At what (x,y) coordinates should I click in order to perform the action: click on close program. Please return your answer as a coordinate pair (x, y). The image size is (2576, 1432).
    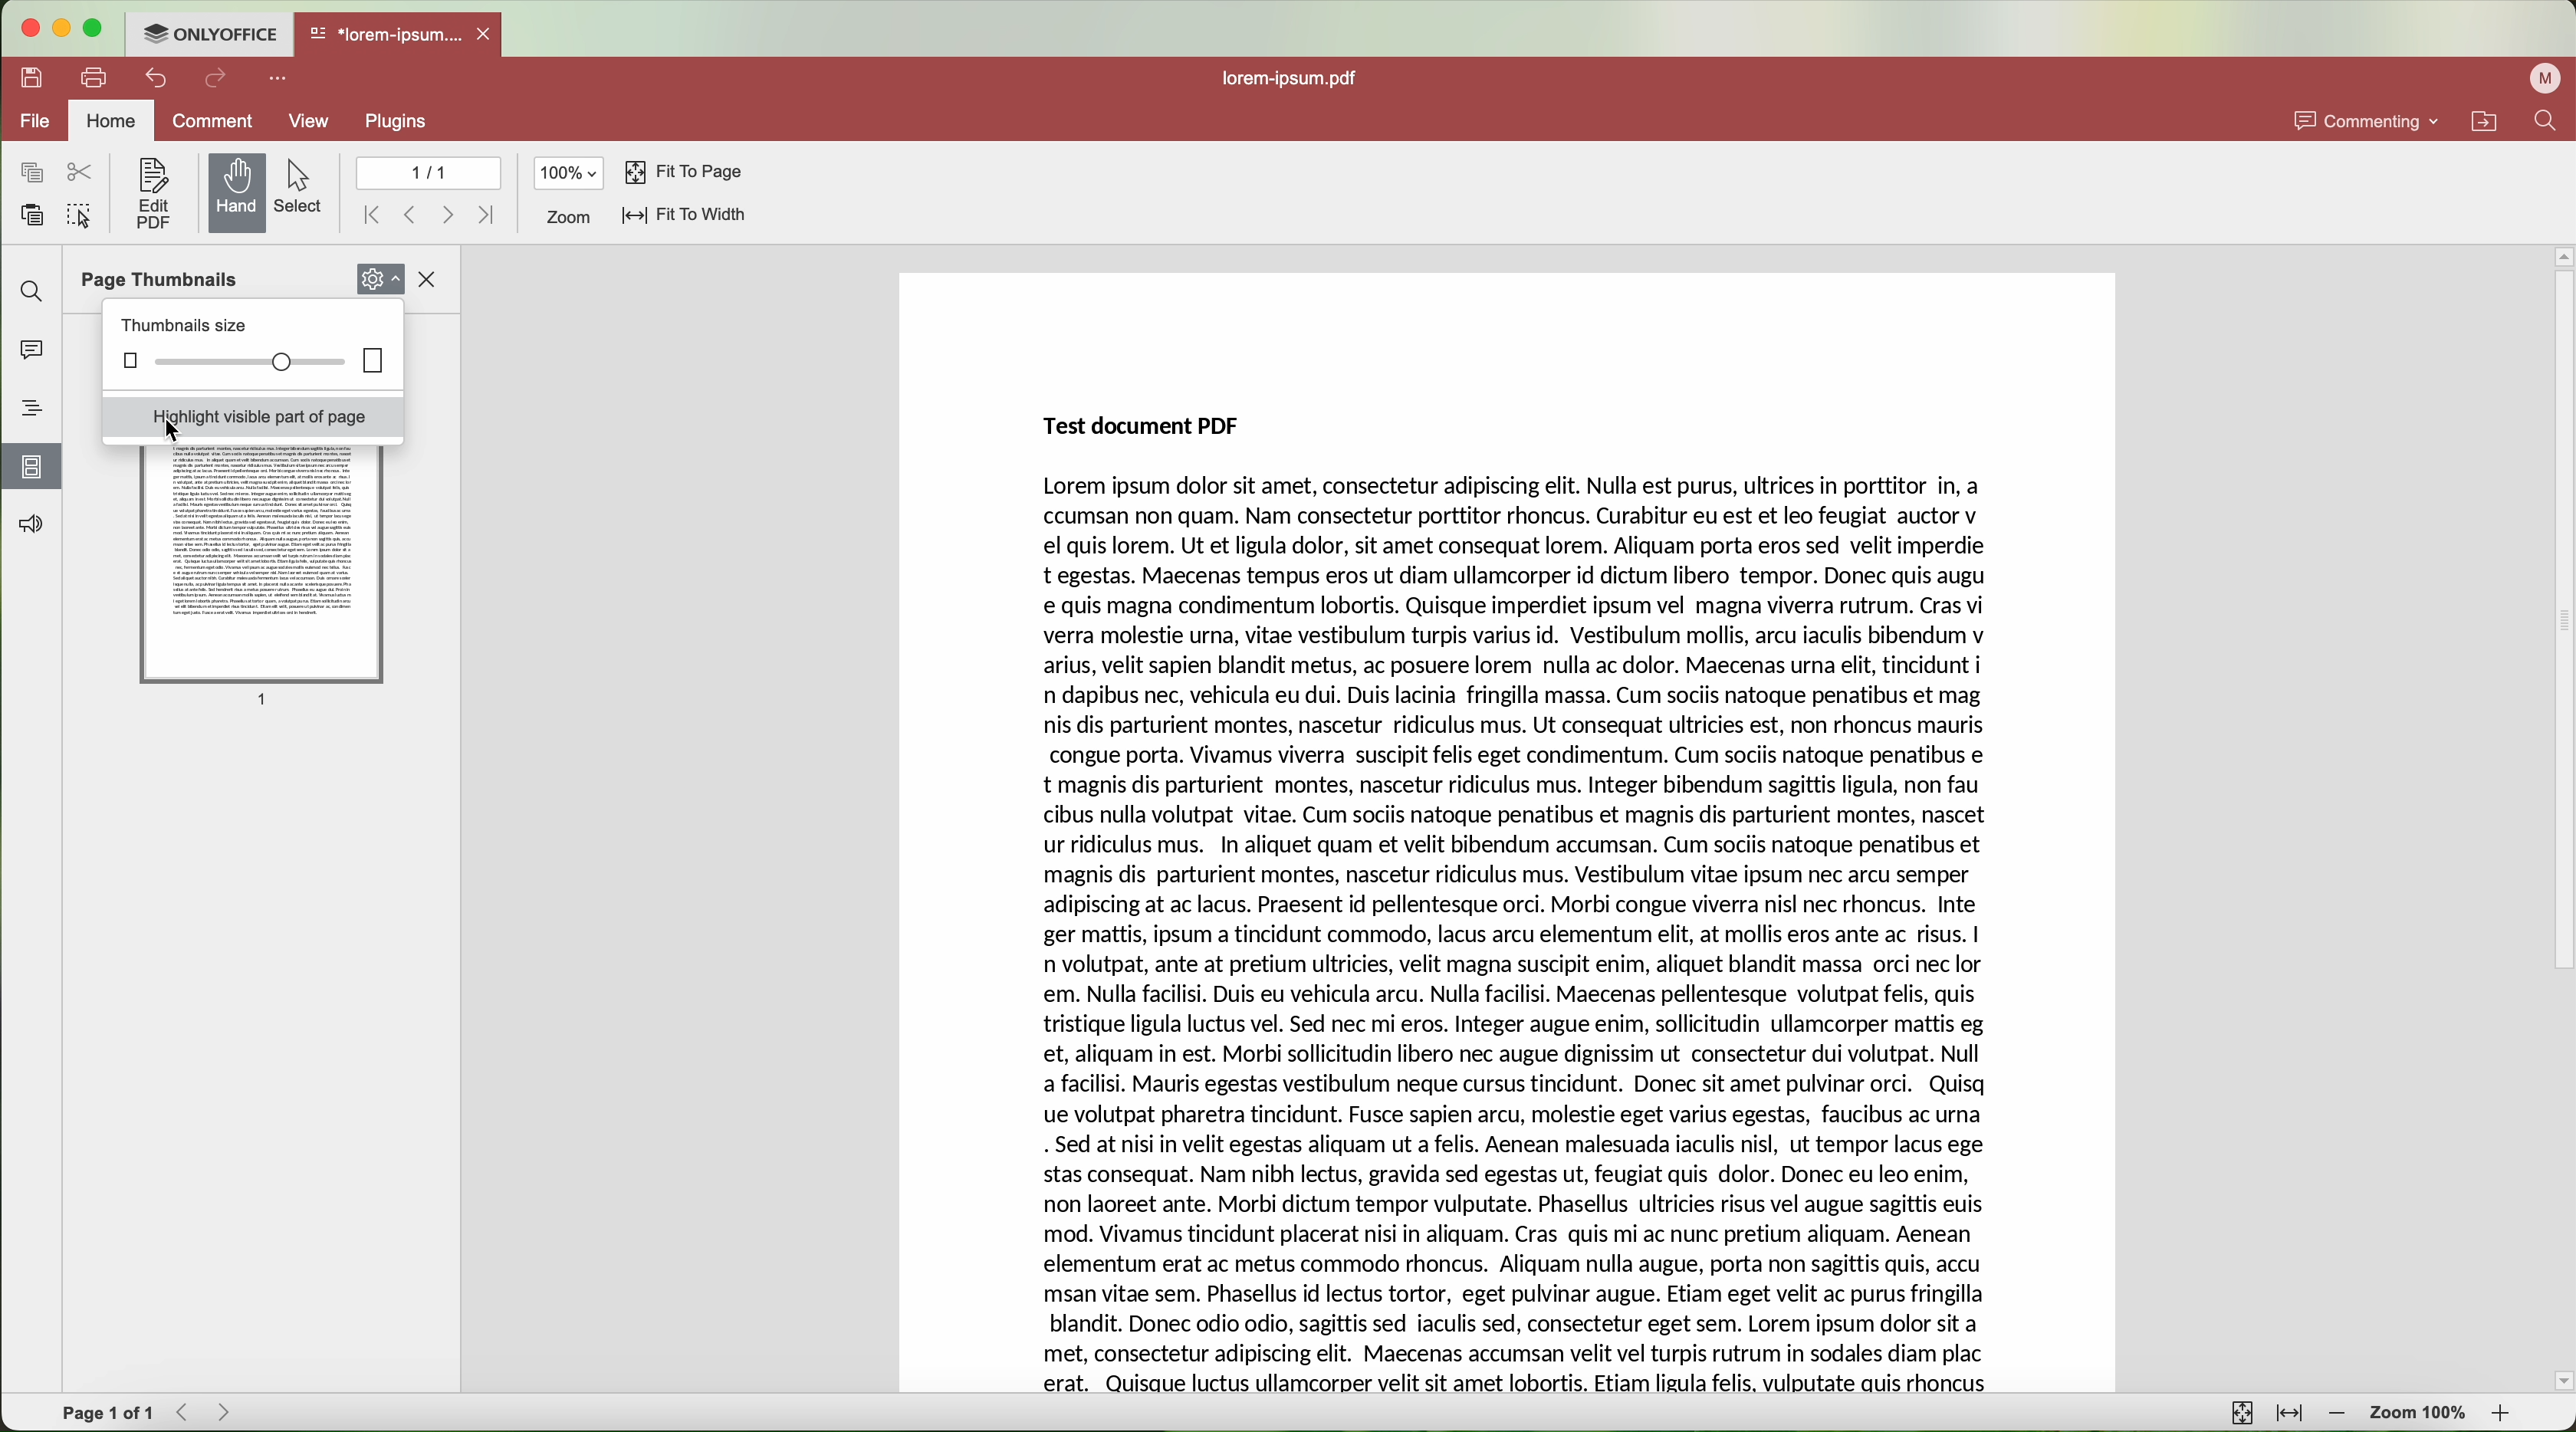
    Looking at the image, I should click on (23, 28).